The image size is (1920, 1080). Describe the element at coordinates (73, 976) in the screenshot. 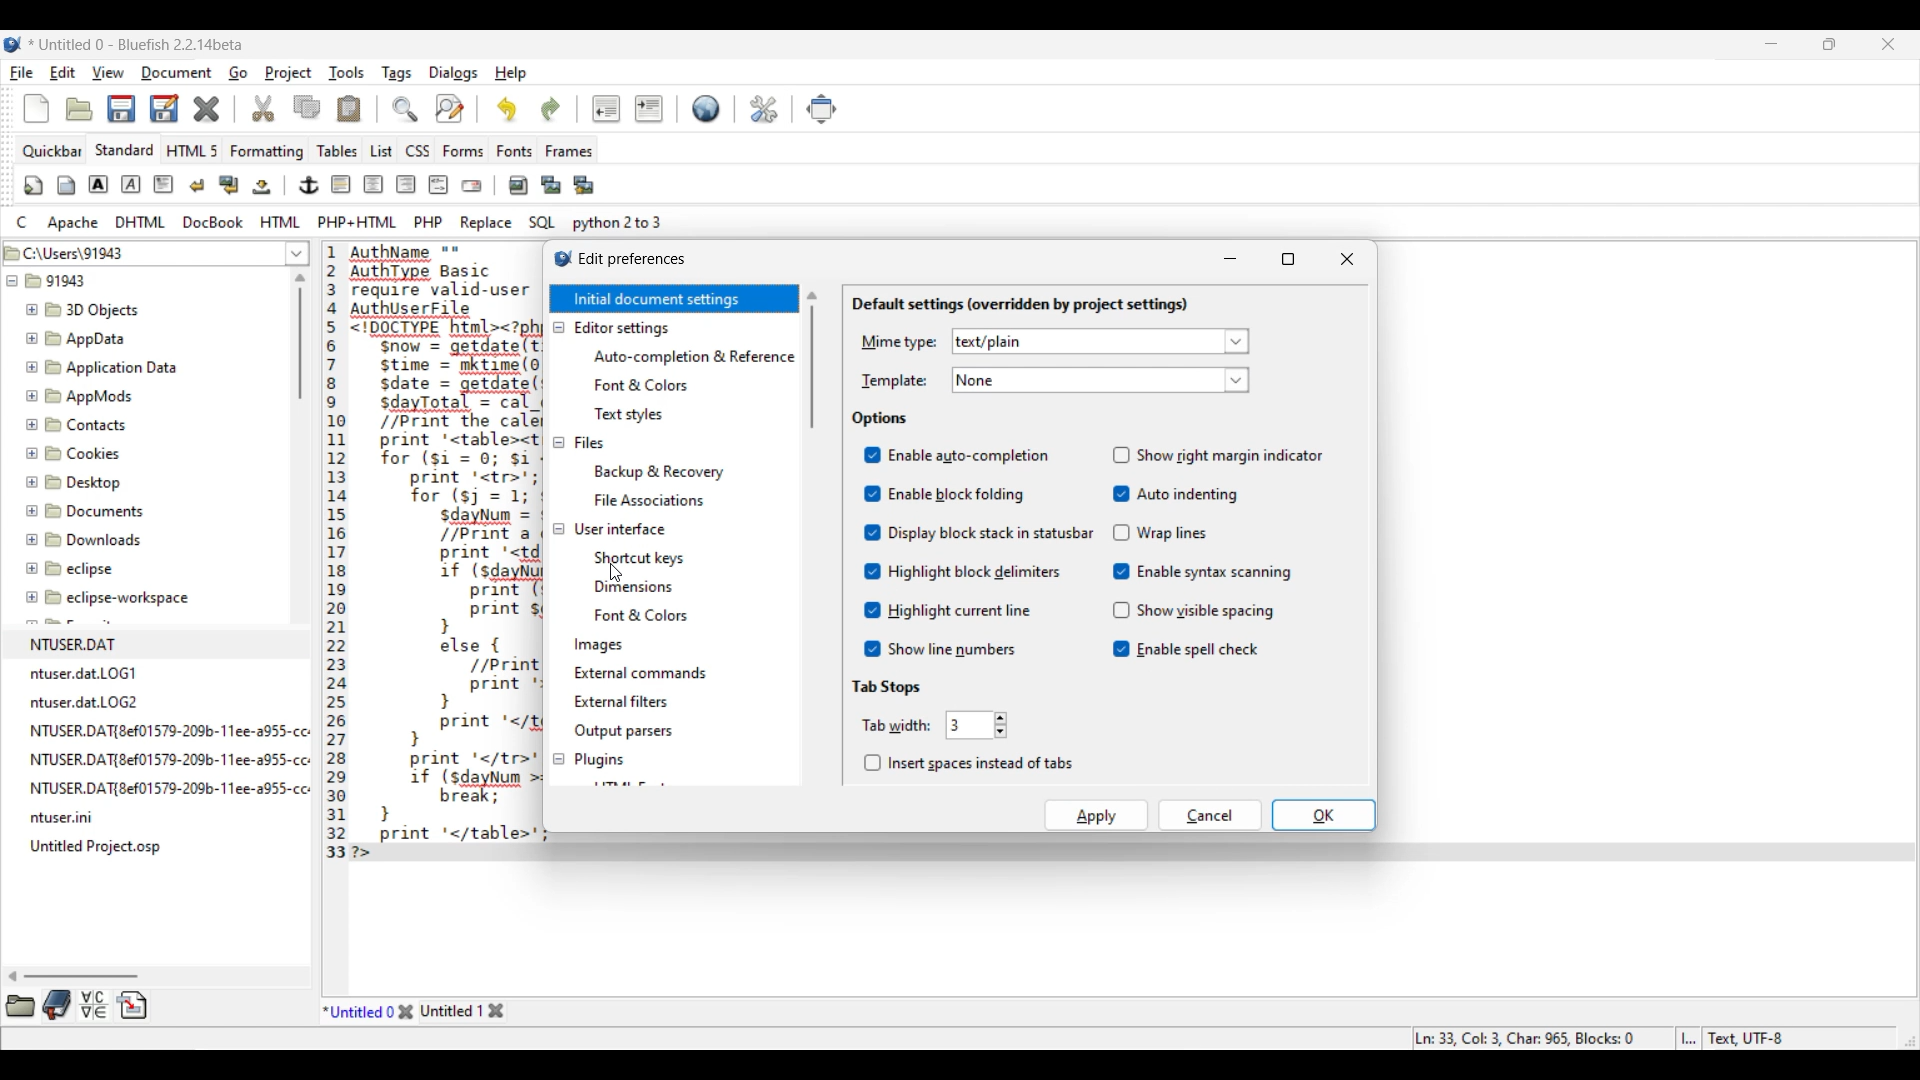

I see `Horizontal slide bar` at that location.